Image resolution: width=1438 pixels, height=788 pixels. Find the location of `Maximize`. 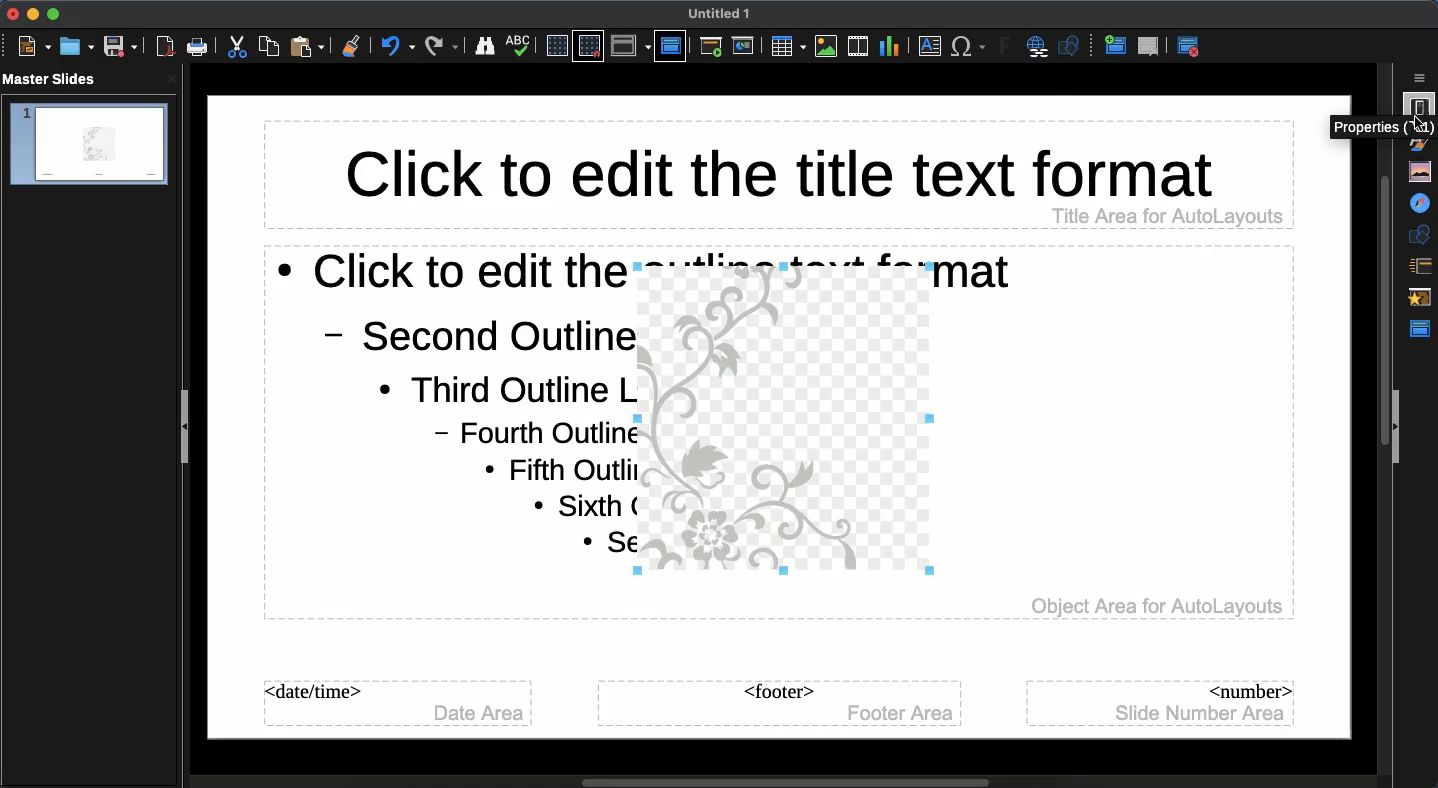

Maximize is located at coordinates (52, 14).